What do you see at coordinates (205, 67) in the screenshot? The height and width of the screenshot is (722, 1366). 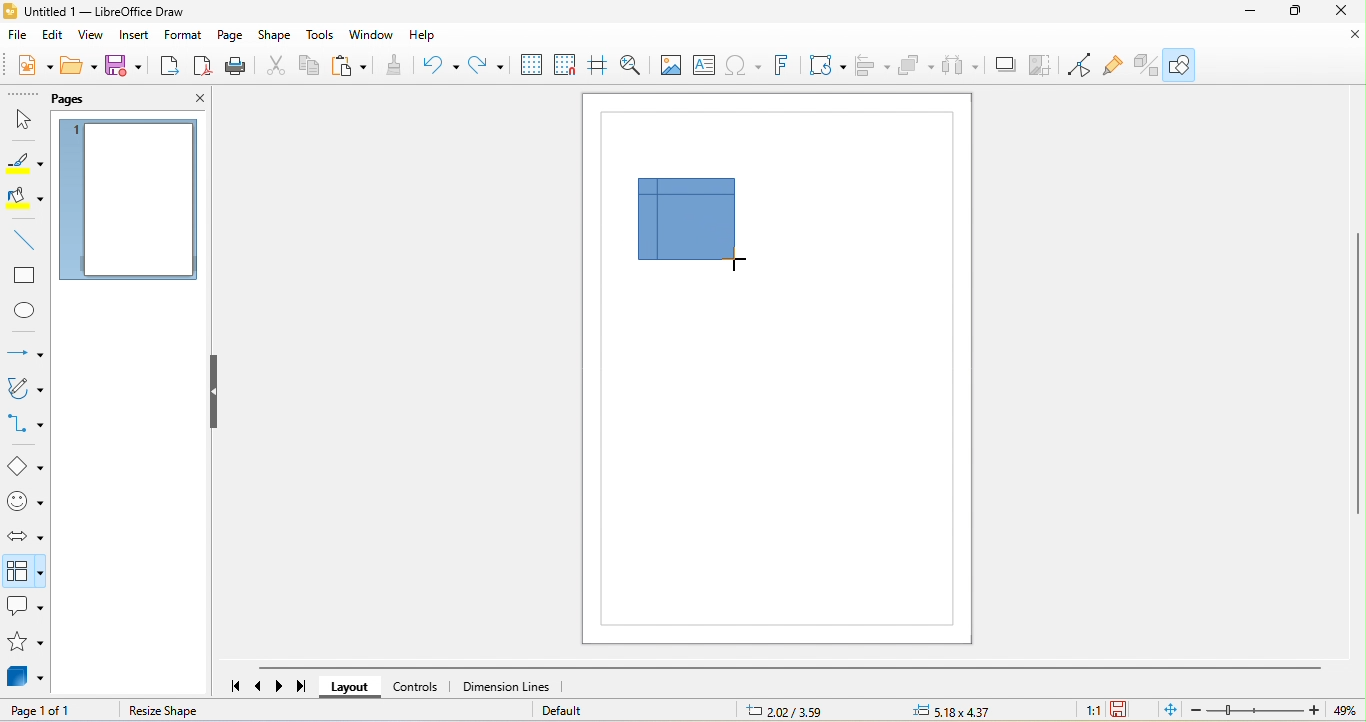 I see `export directly as pdf` at bounding box center [205, 67].